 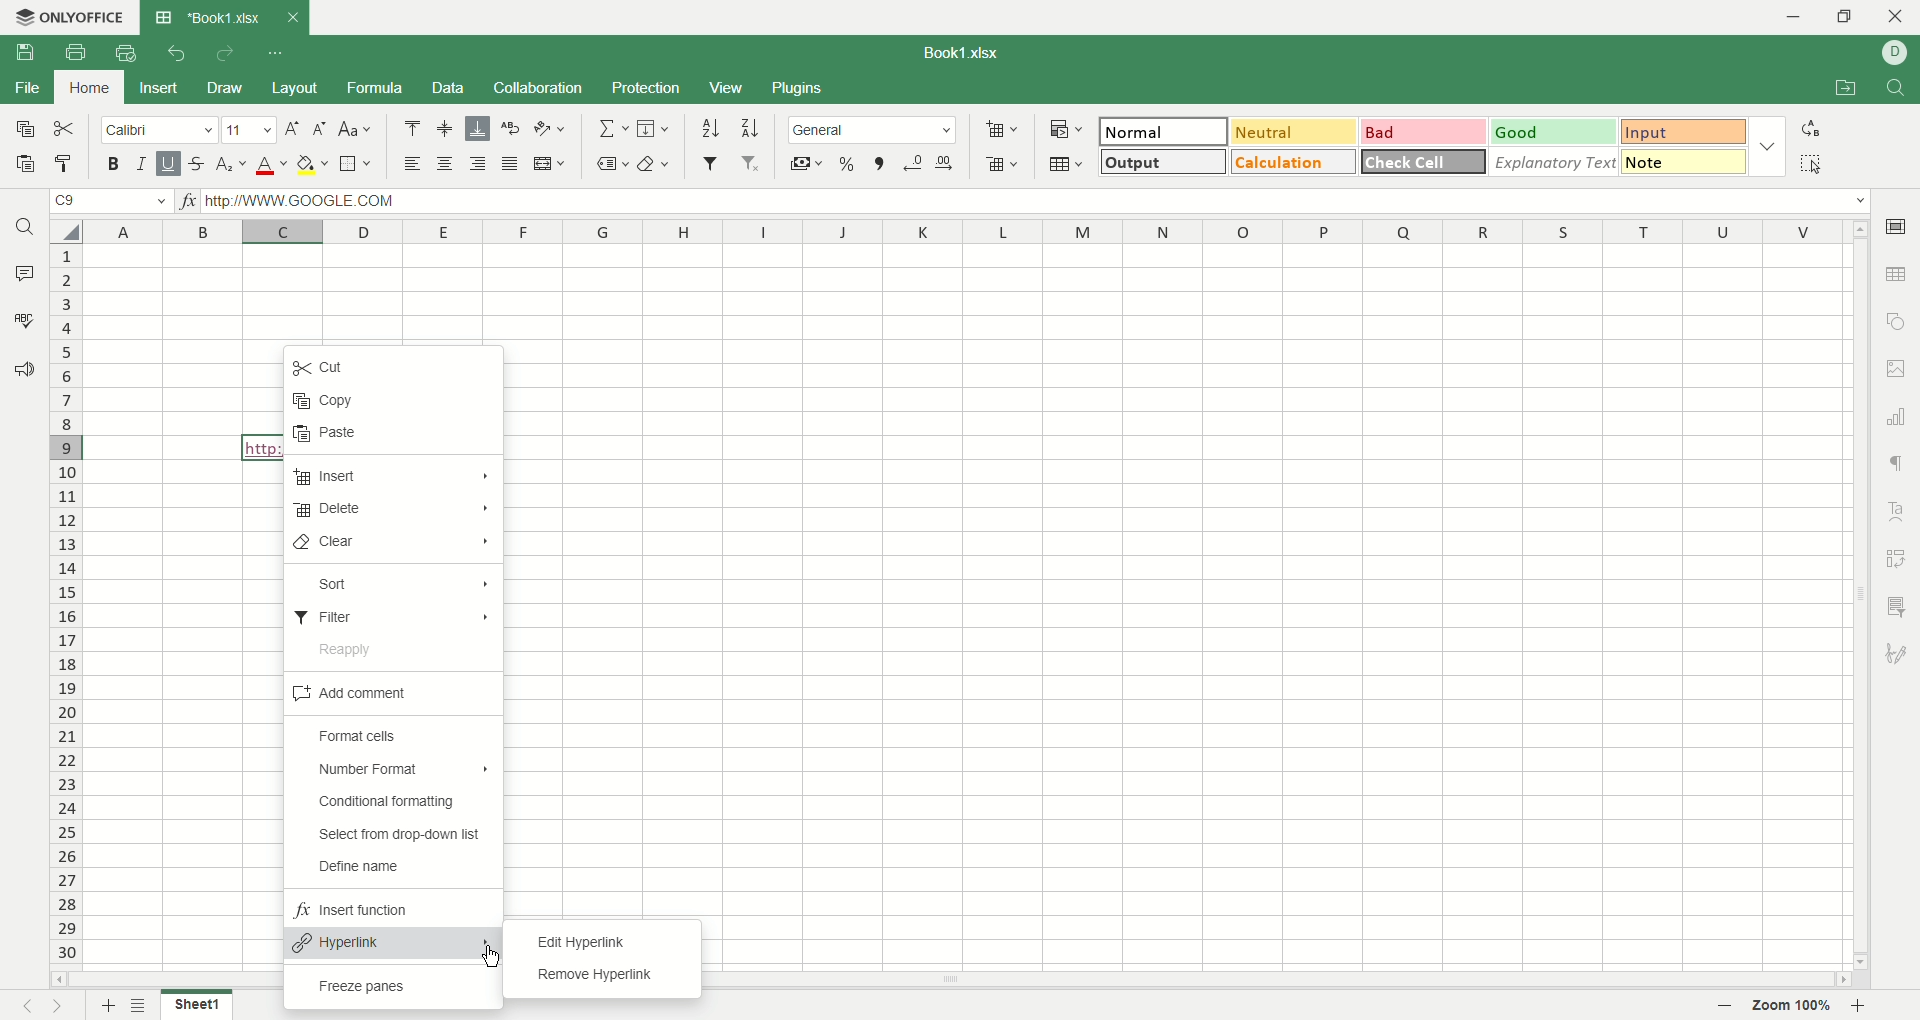 I want to click on replace, so click(x=1809, y=127).